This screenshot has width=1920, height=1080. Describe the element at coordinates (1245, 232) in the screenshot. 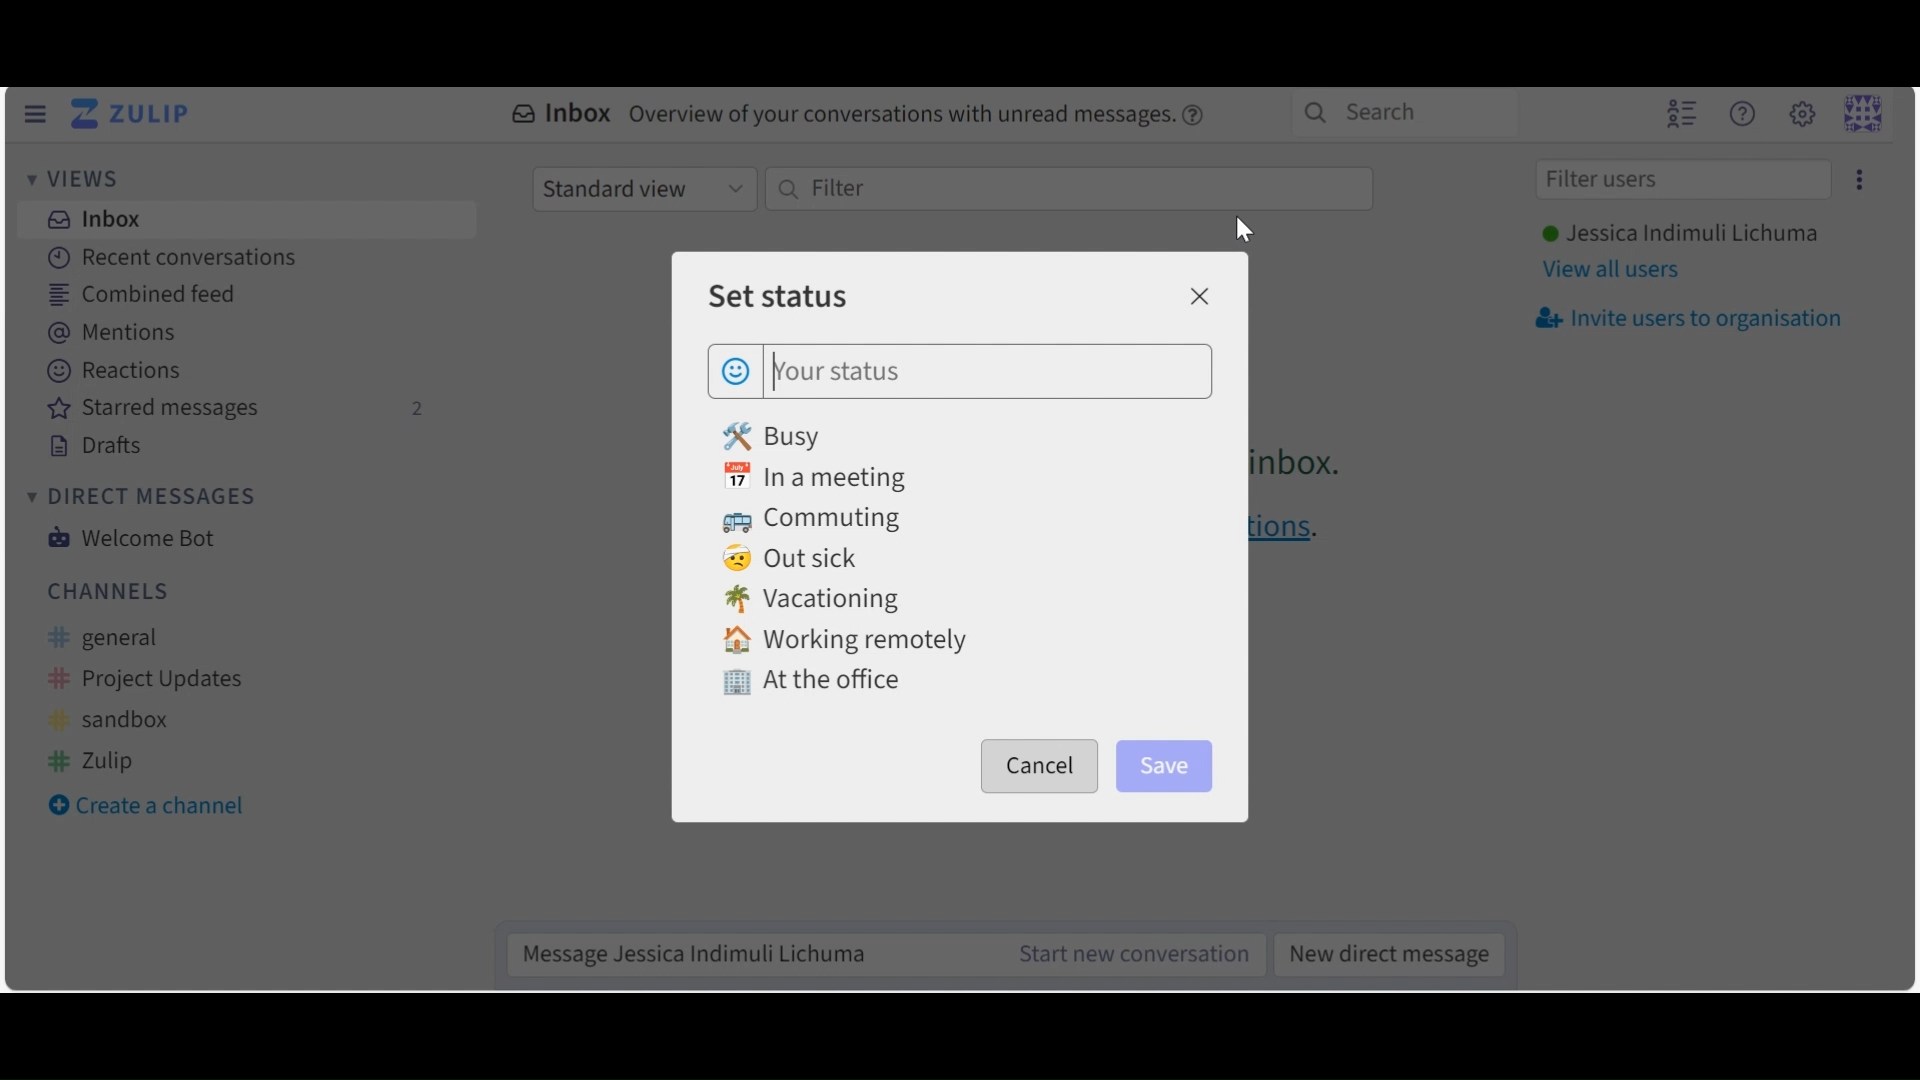

I see `cursor` at that location.